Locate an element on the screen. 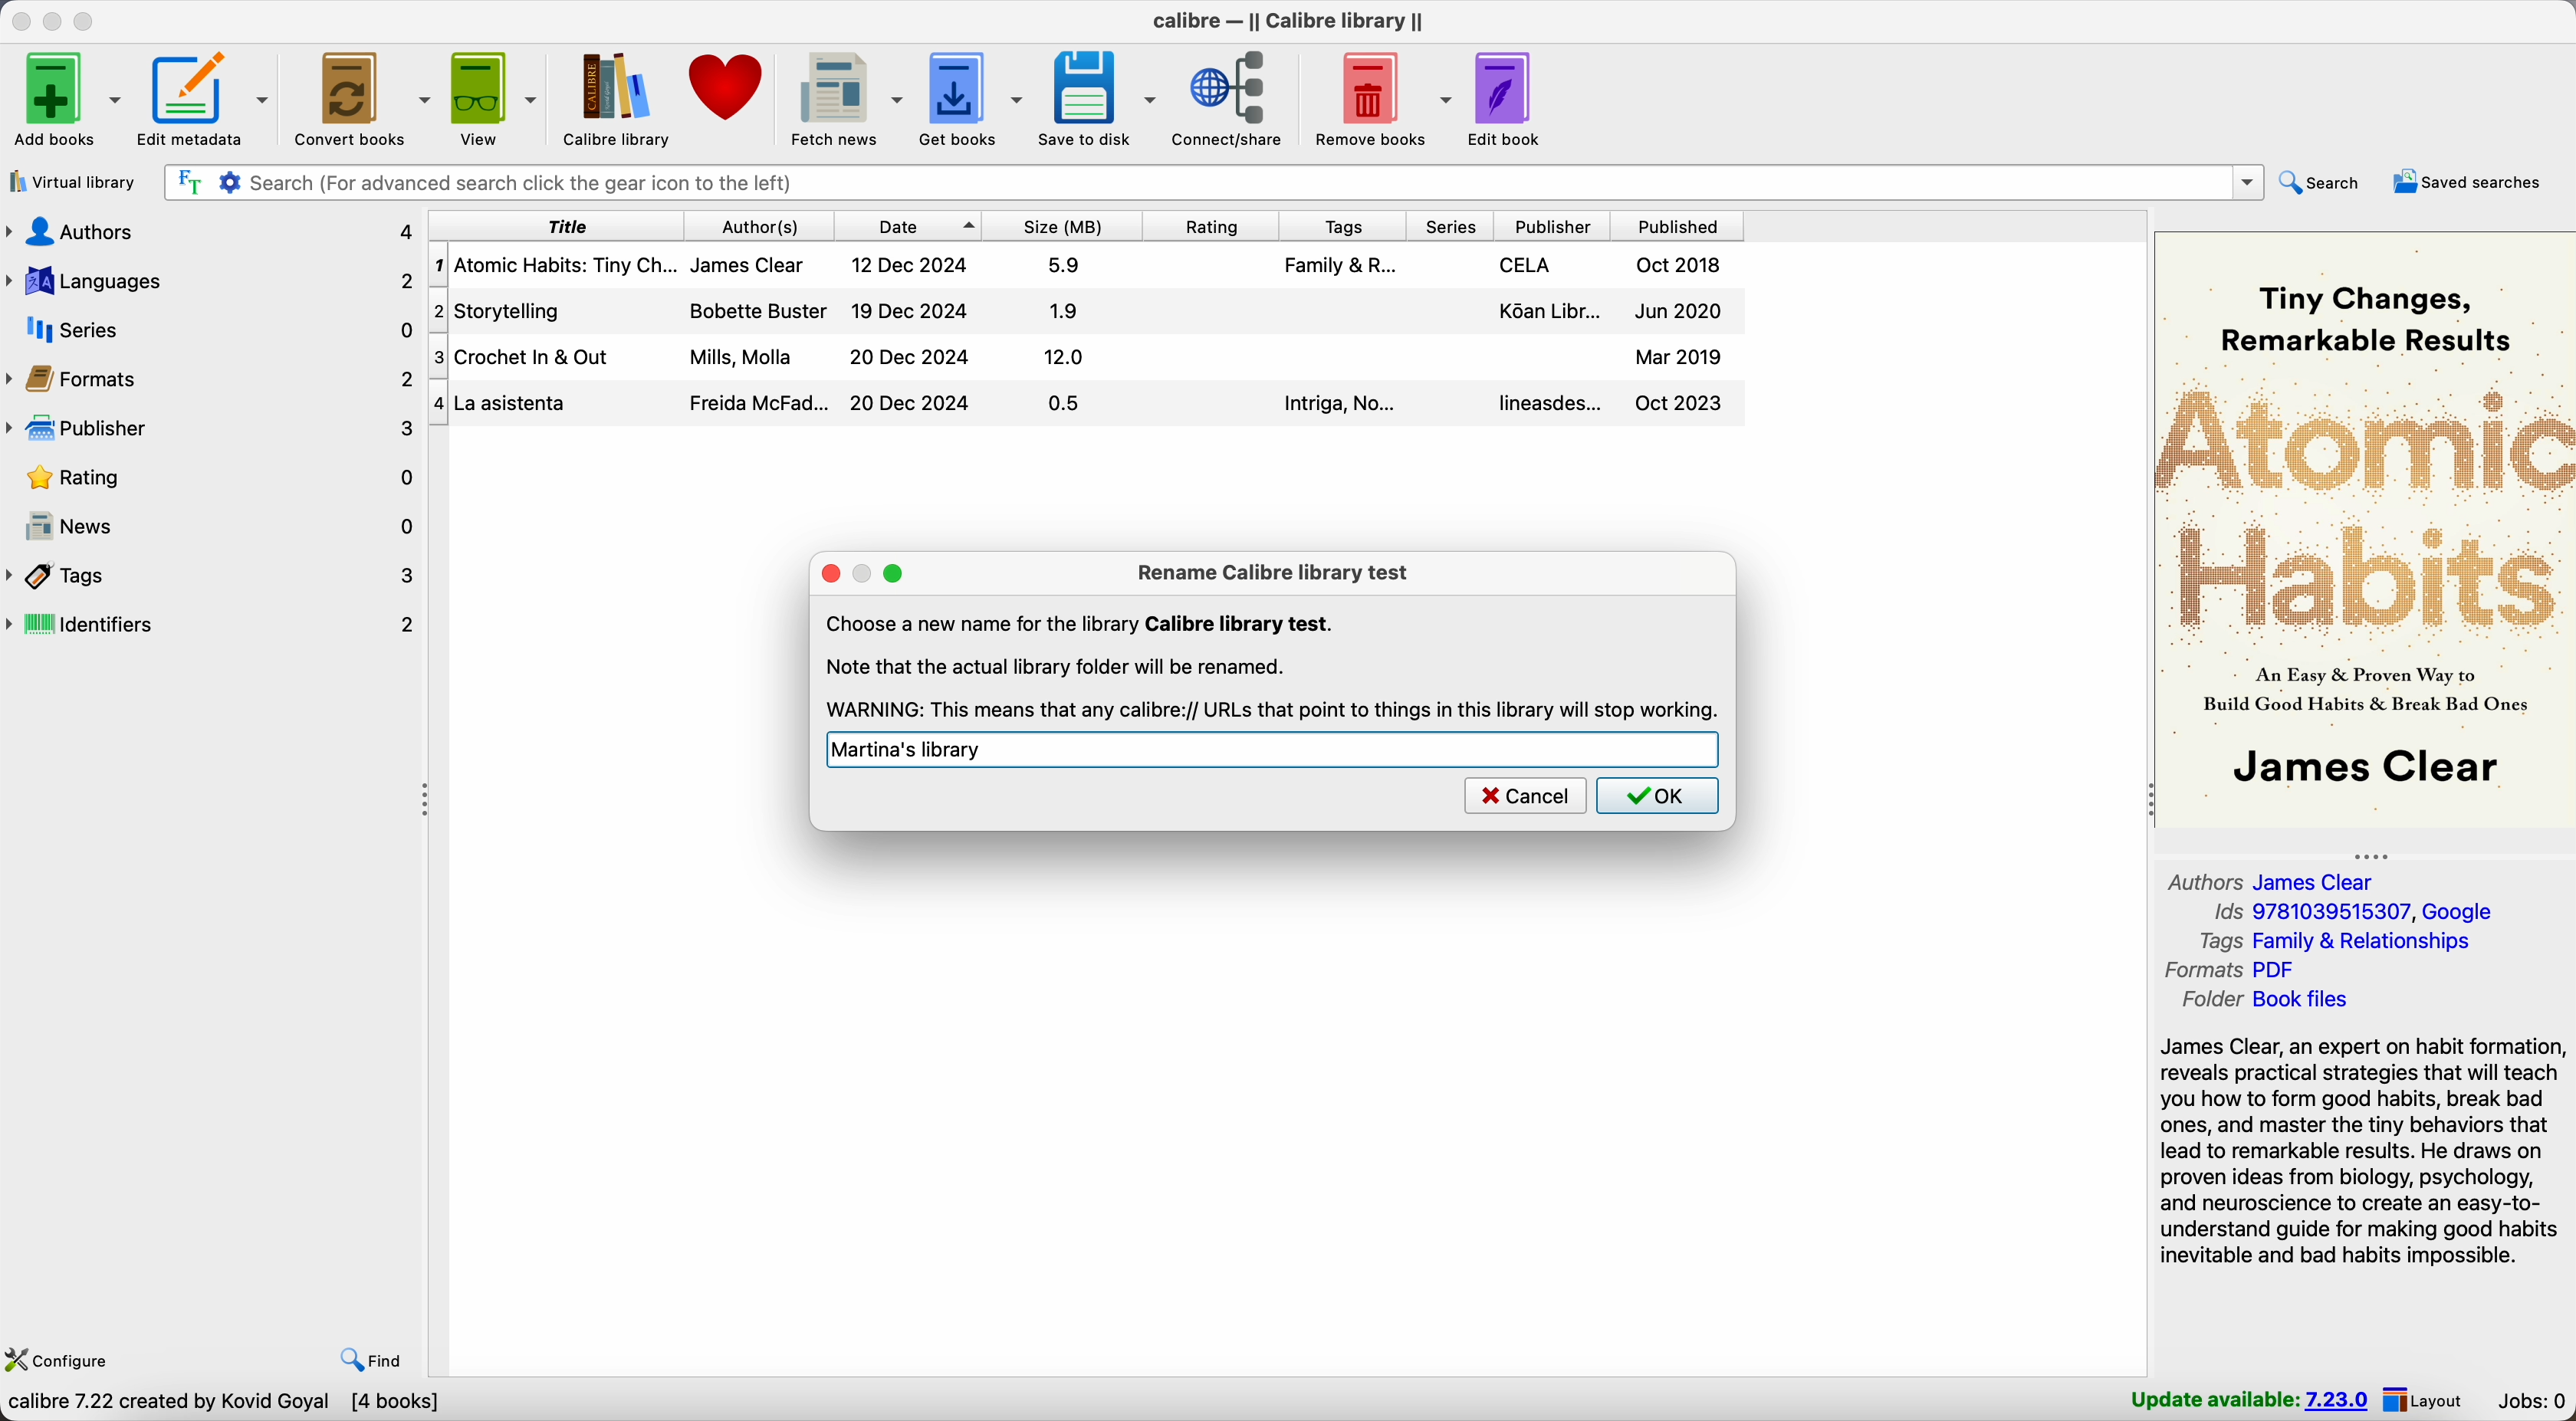 Image resolution: width=2576 pixels, height=1421 pixels. size is located at coordinates (1062, 224).